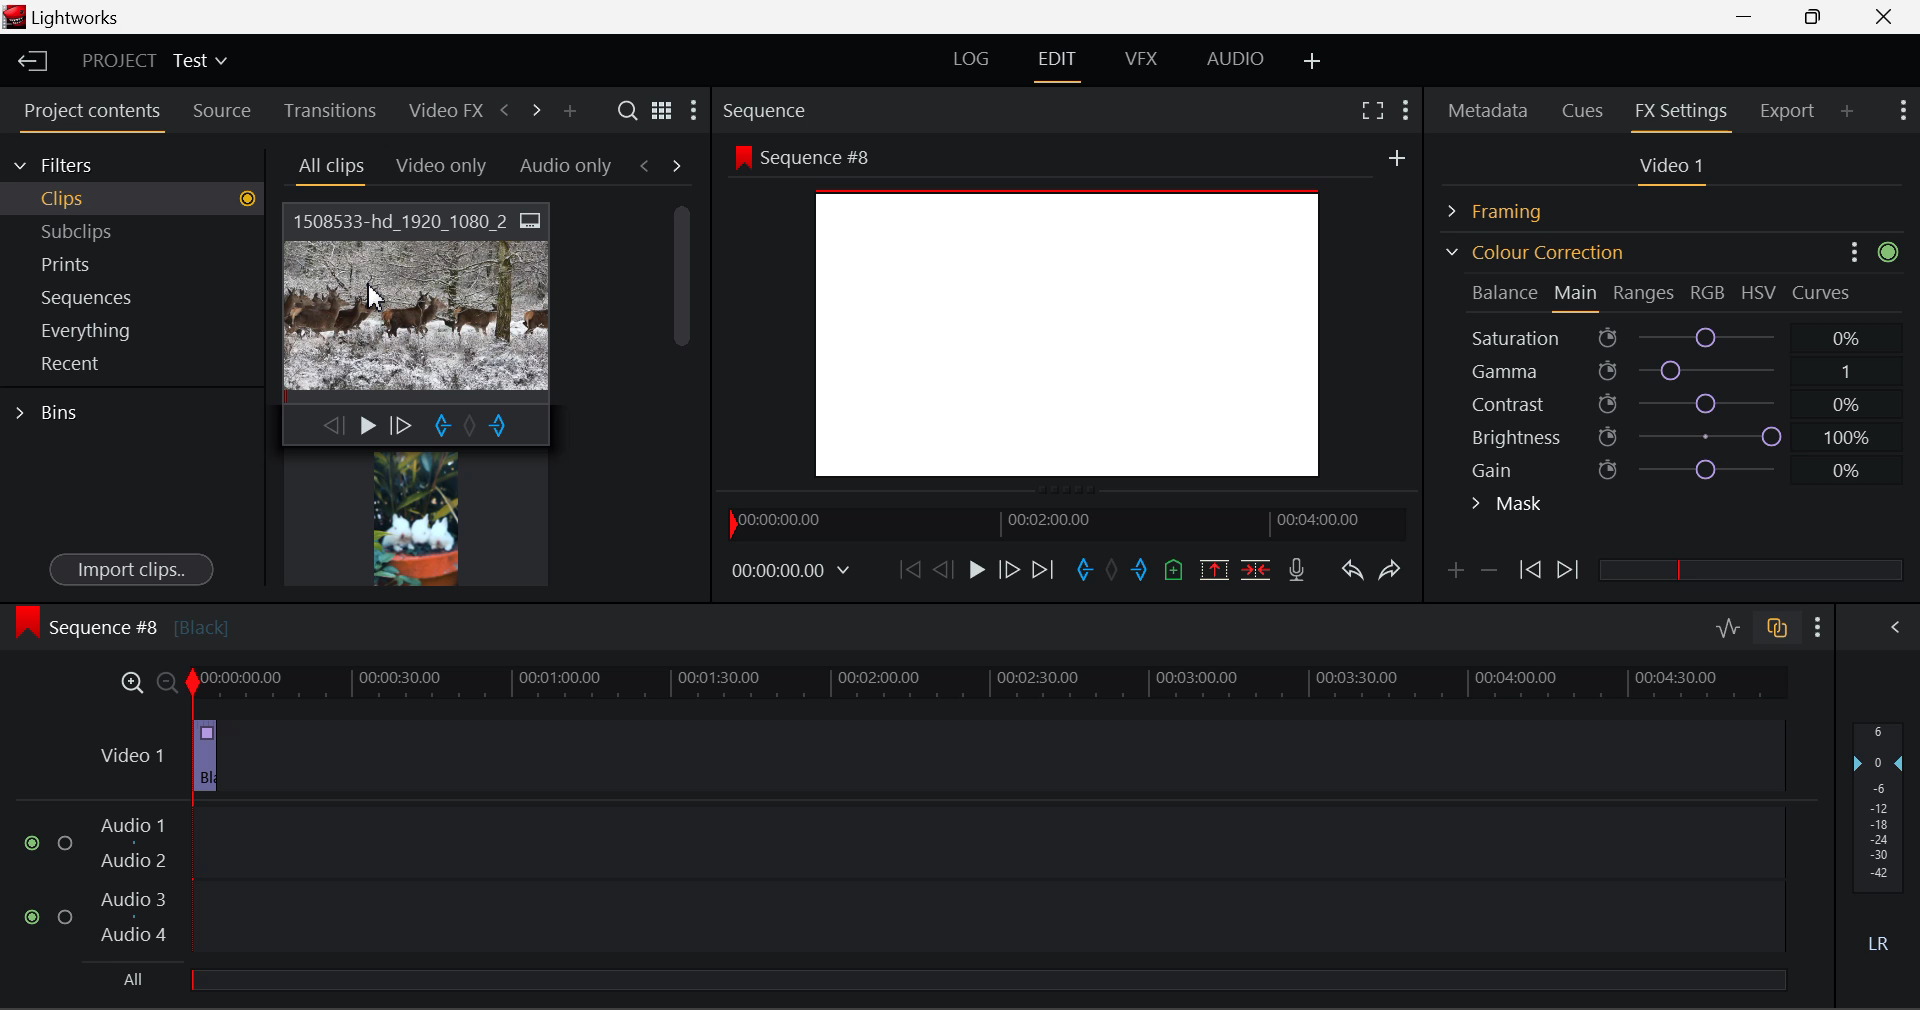 The image size is (1920, 1010). I want to click on Show Settings, so click(1404, 107).